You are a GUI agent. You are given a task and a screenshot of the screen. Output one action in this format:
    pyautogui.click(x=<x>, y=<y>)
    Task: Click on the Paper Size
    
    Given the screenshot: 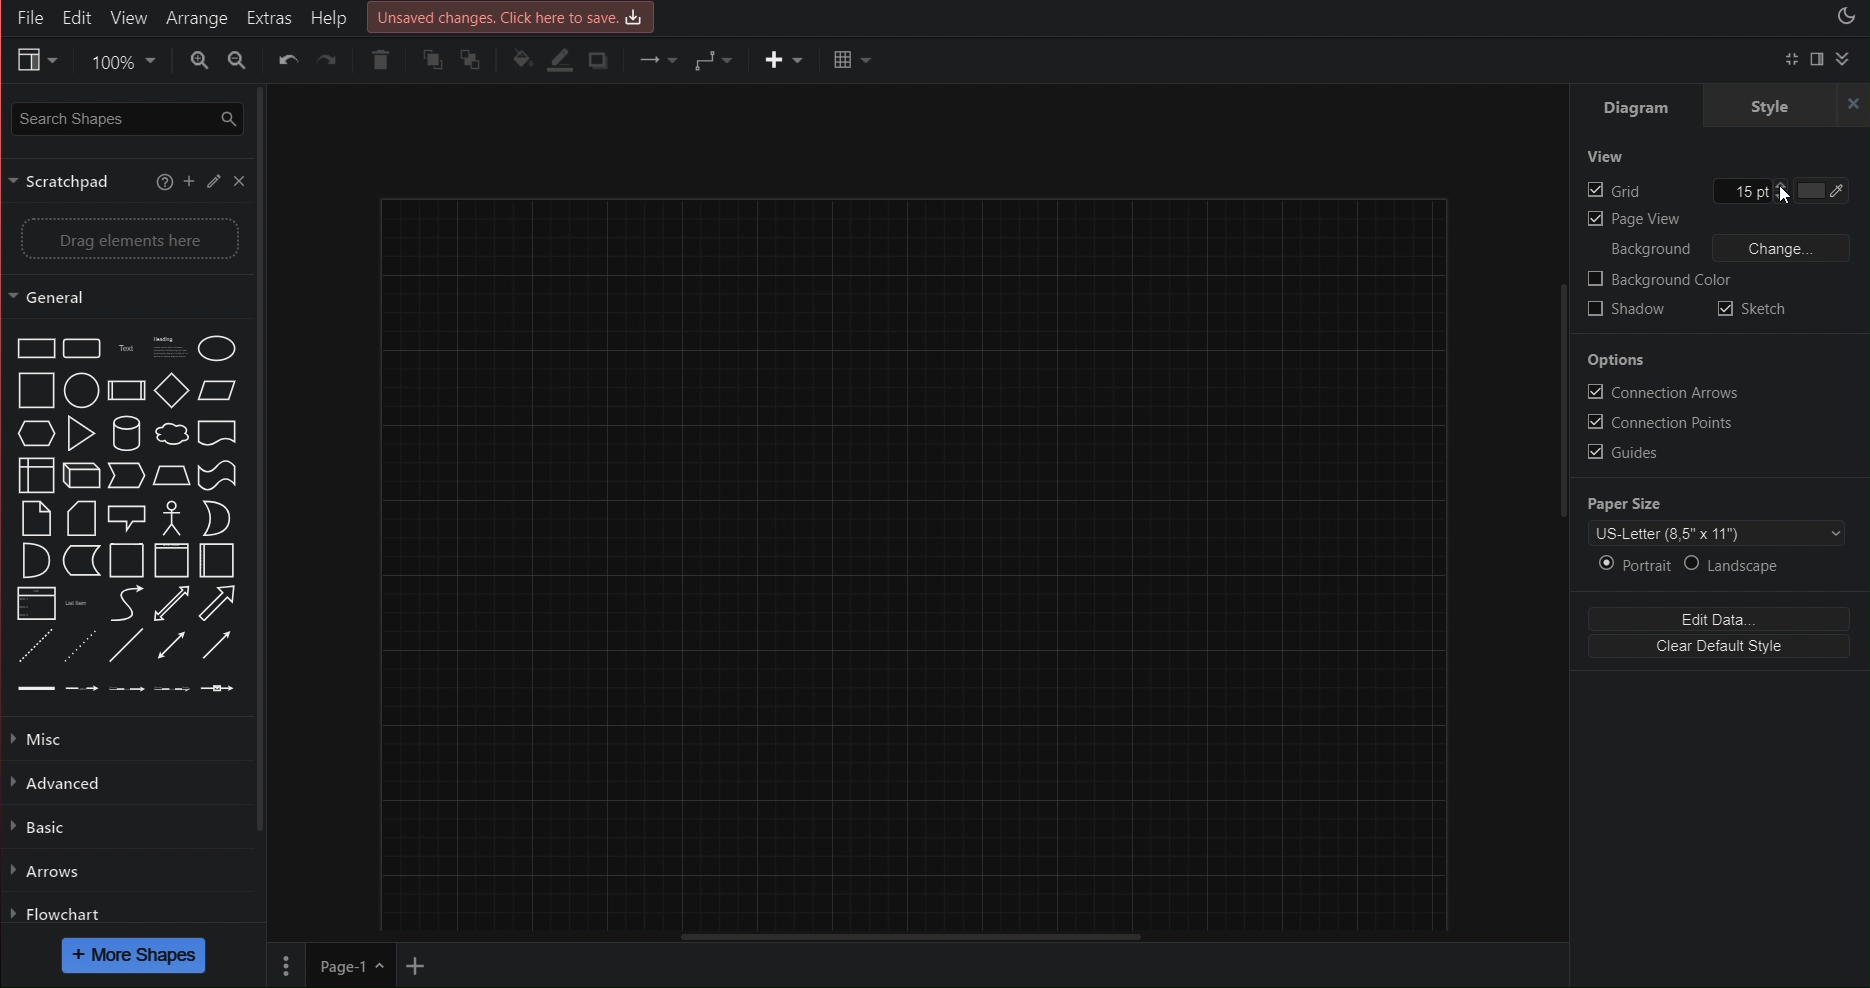 What is the action you would take?
    pyautogui.click(x=1626, y=502)
    